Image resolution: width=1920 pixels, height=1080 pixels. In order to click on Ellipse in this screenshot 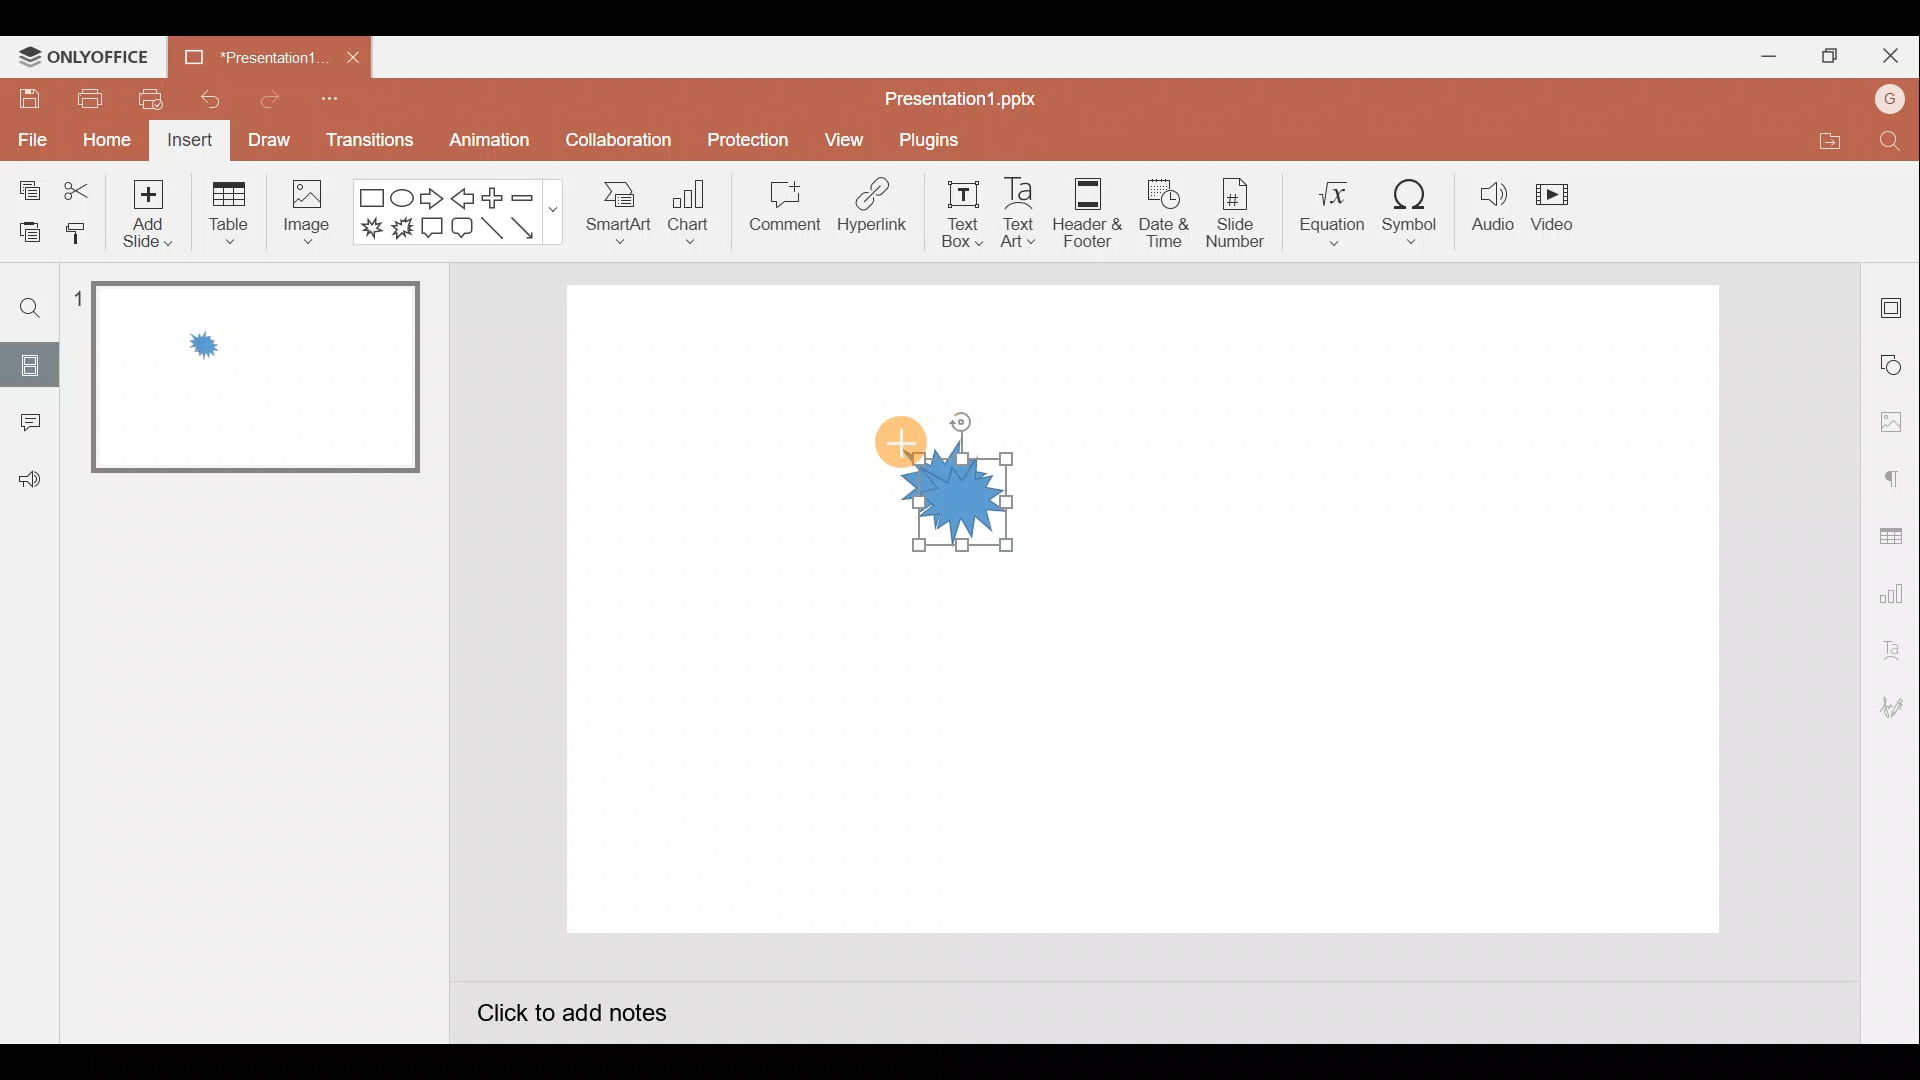, I will do `click(406, 199)`.